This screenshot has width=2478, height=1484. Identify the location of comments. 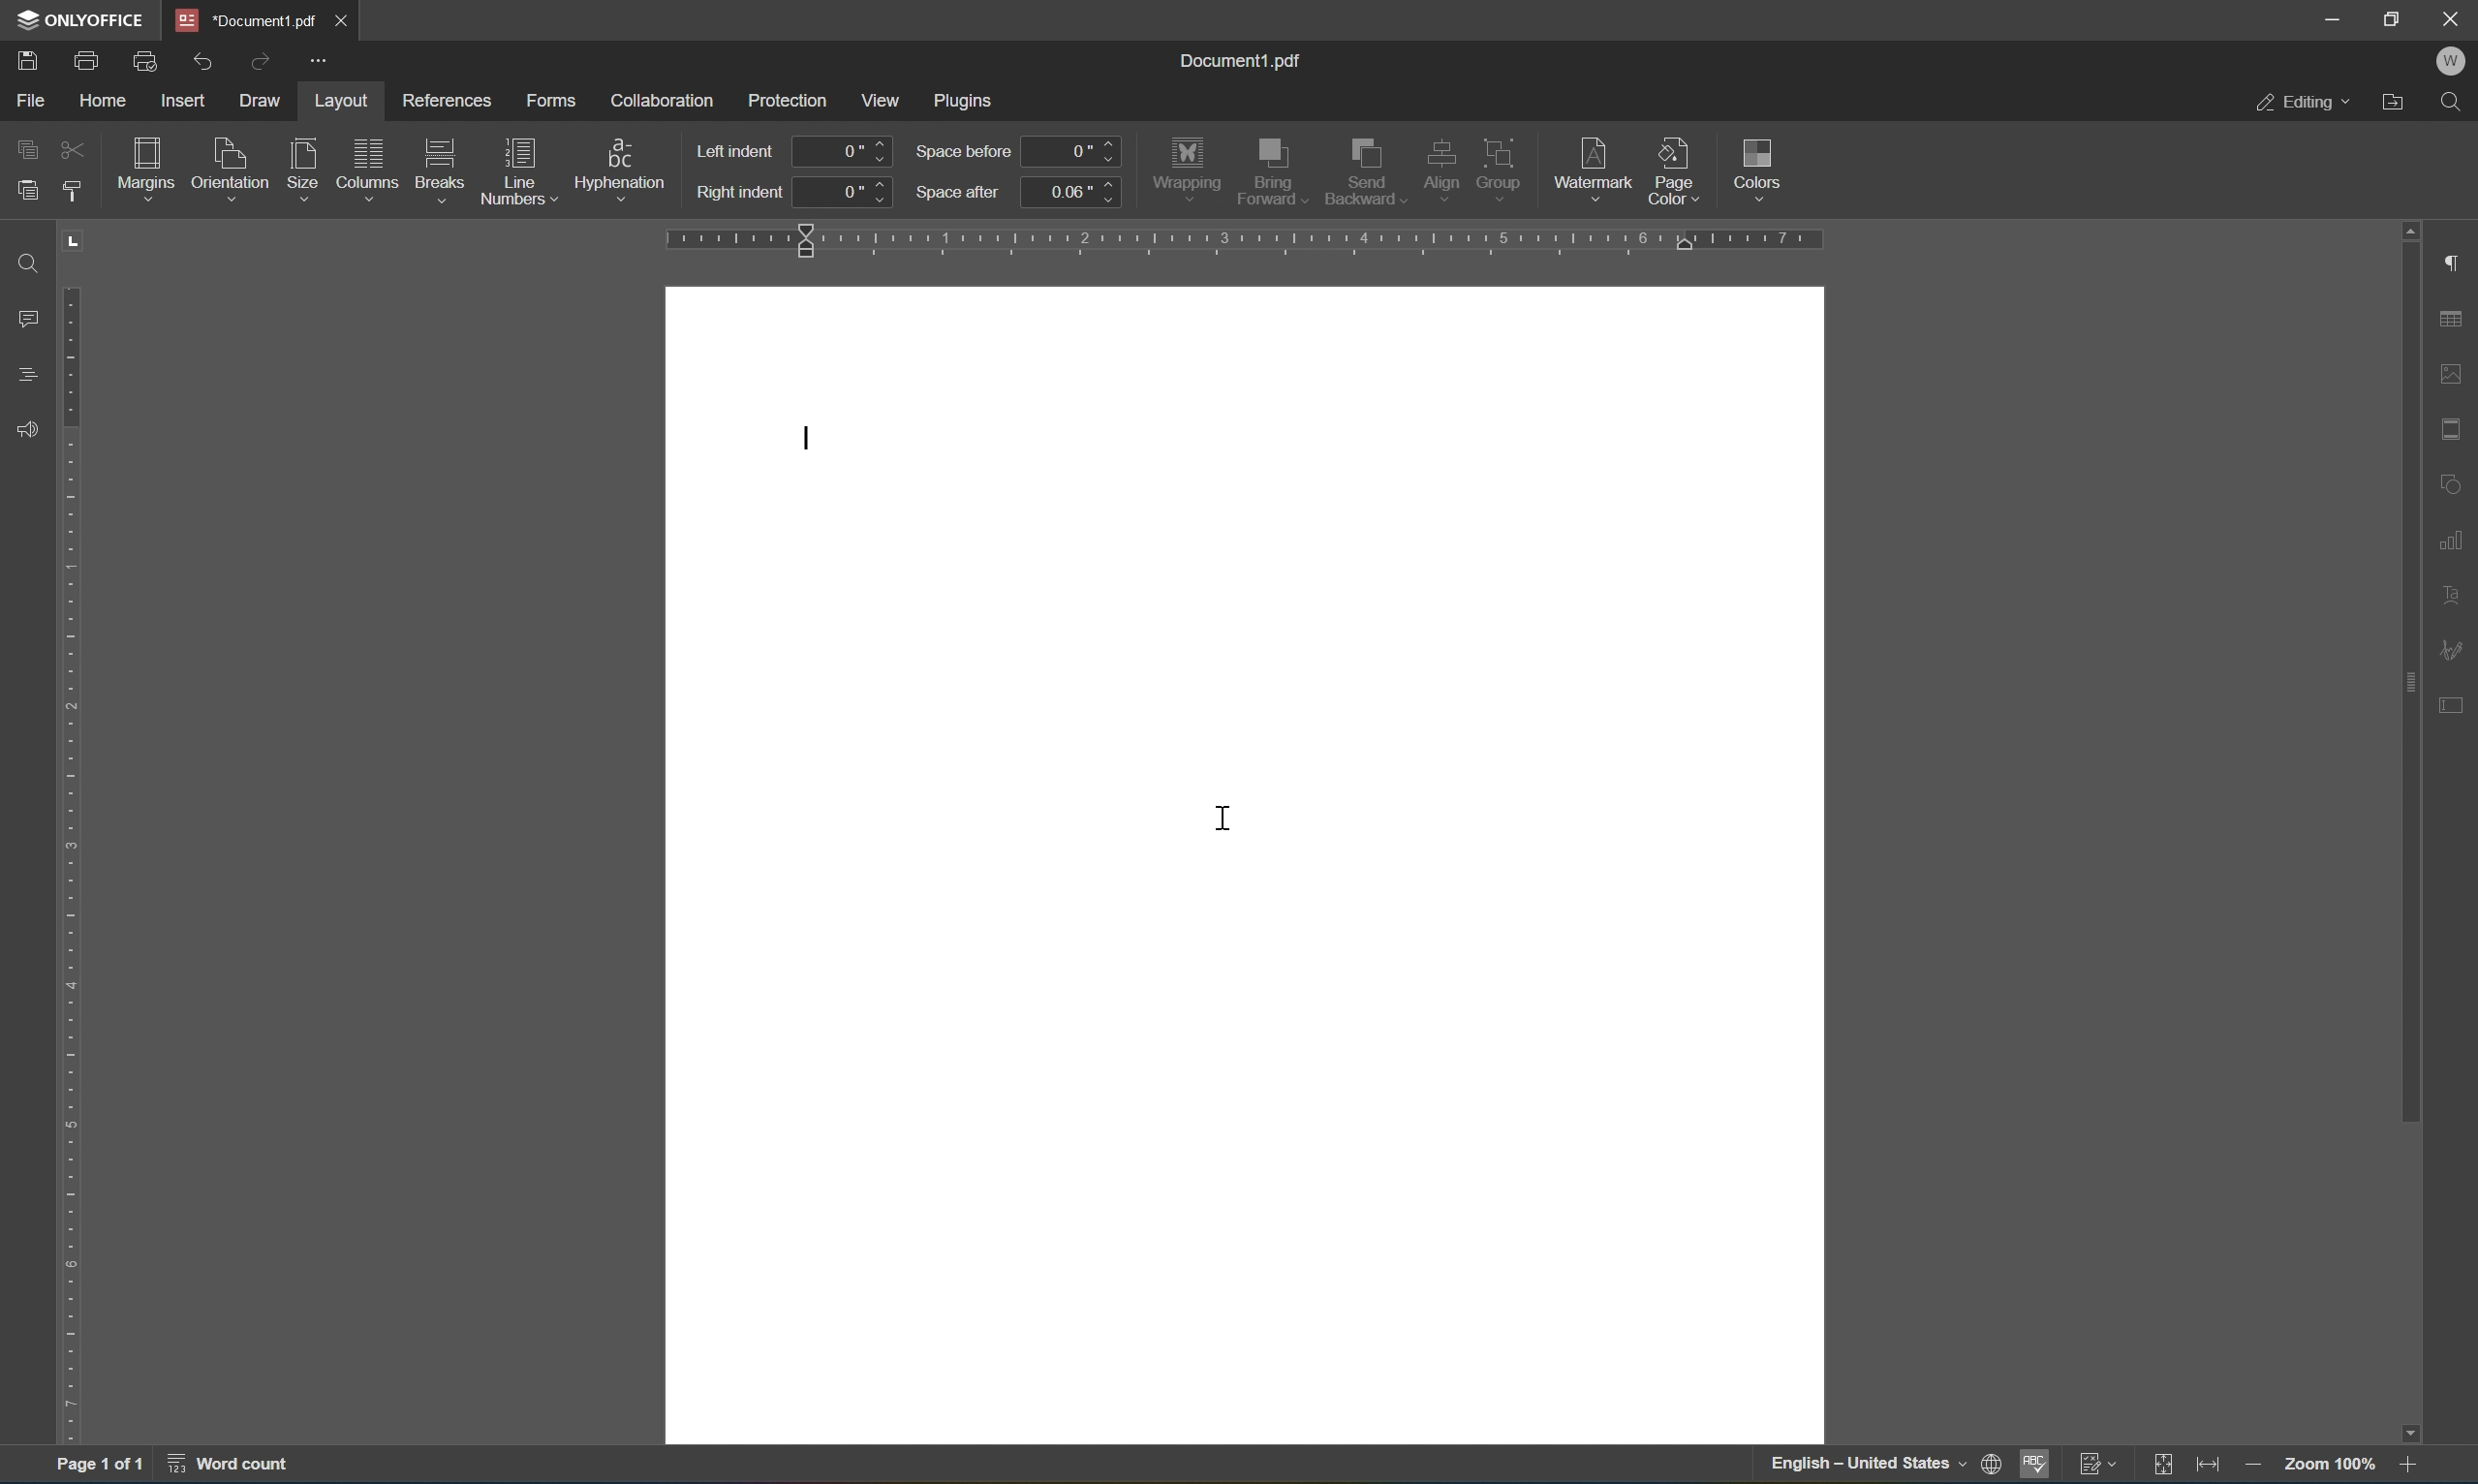
(23, 319).